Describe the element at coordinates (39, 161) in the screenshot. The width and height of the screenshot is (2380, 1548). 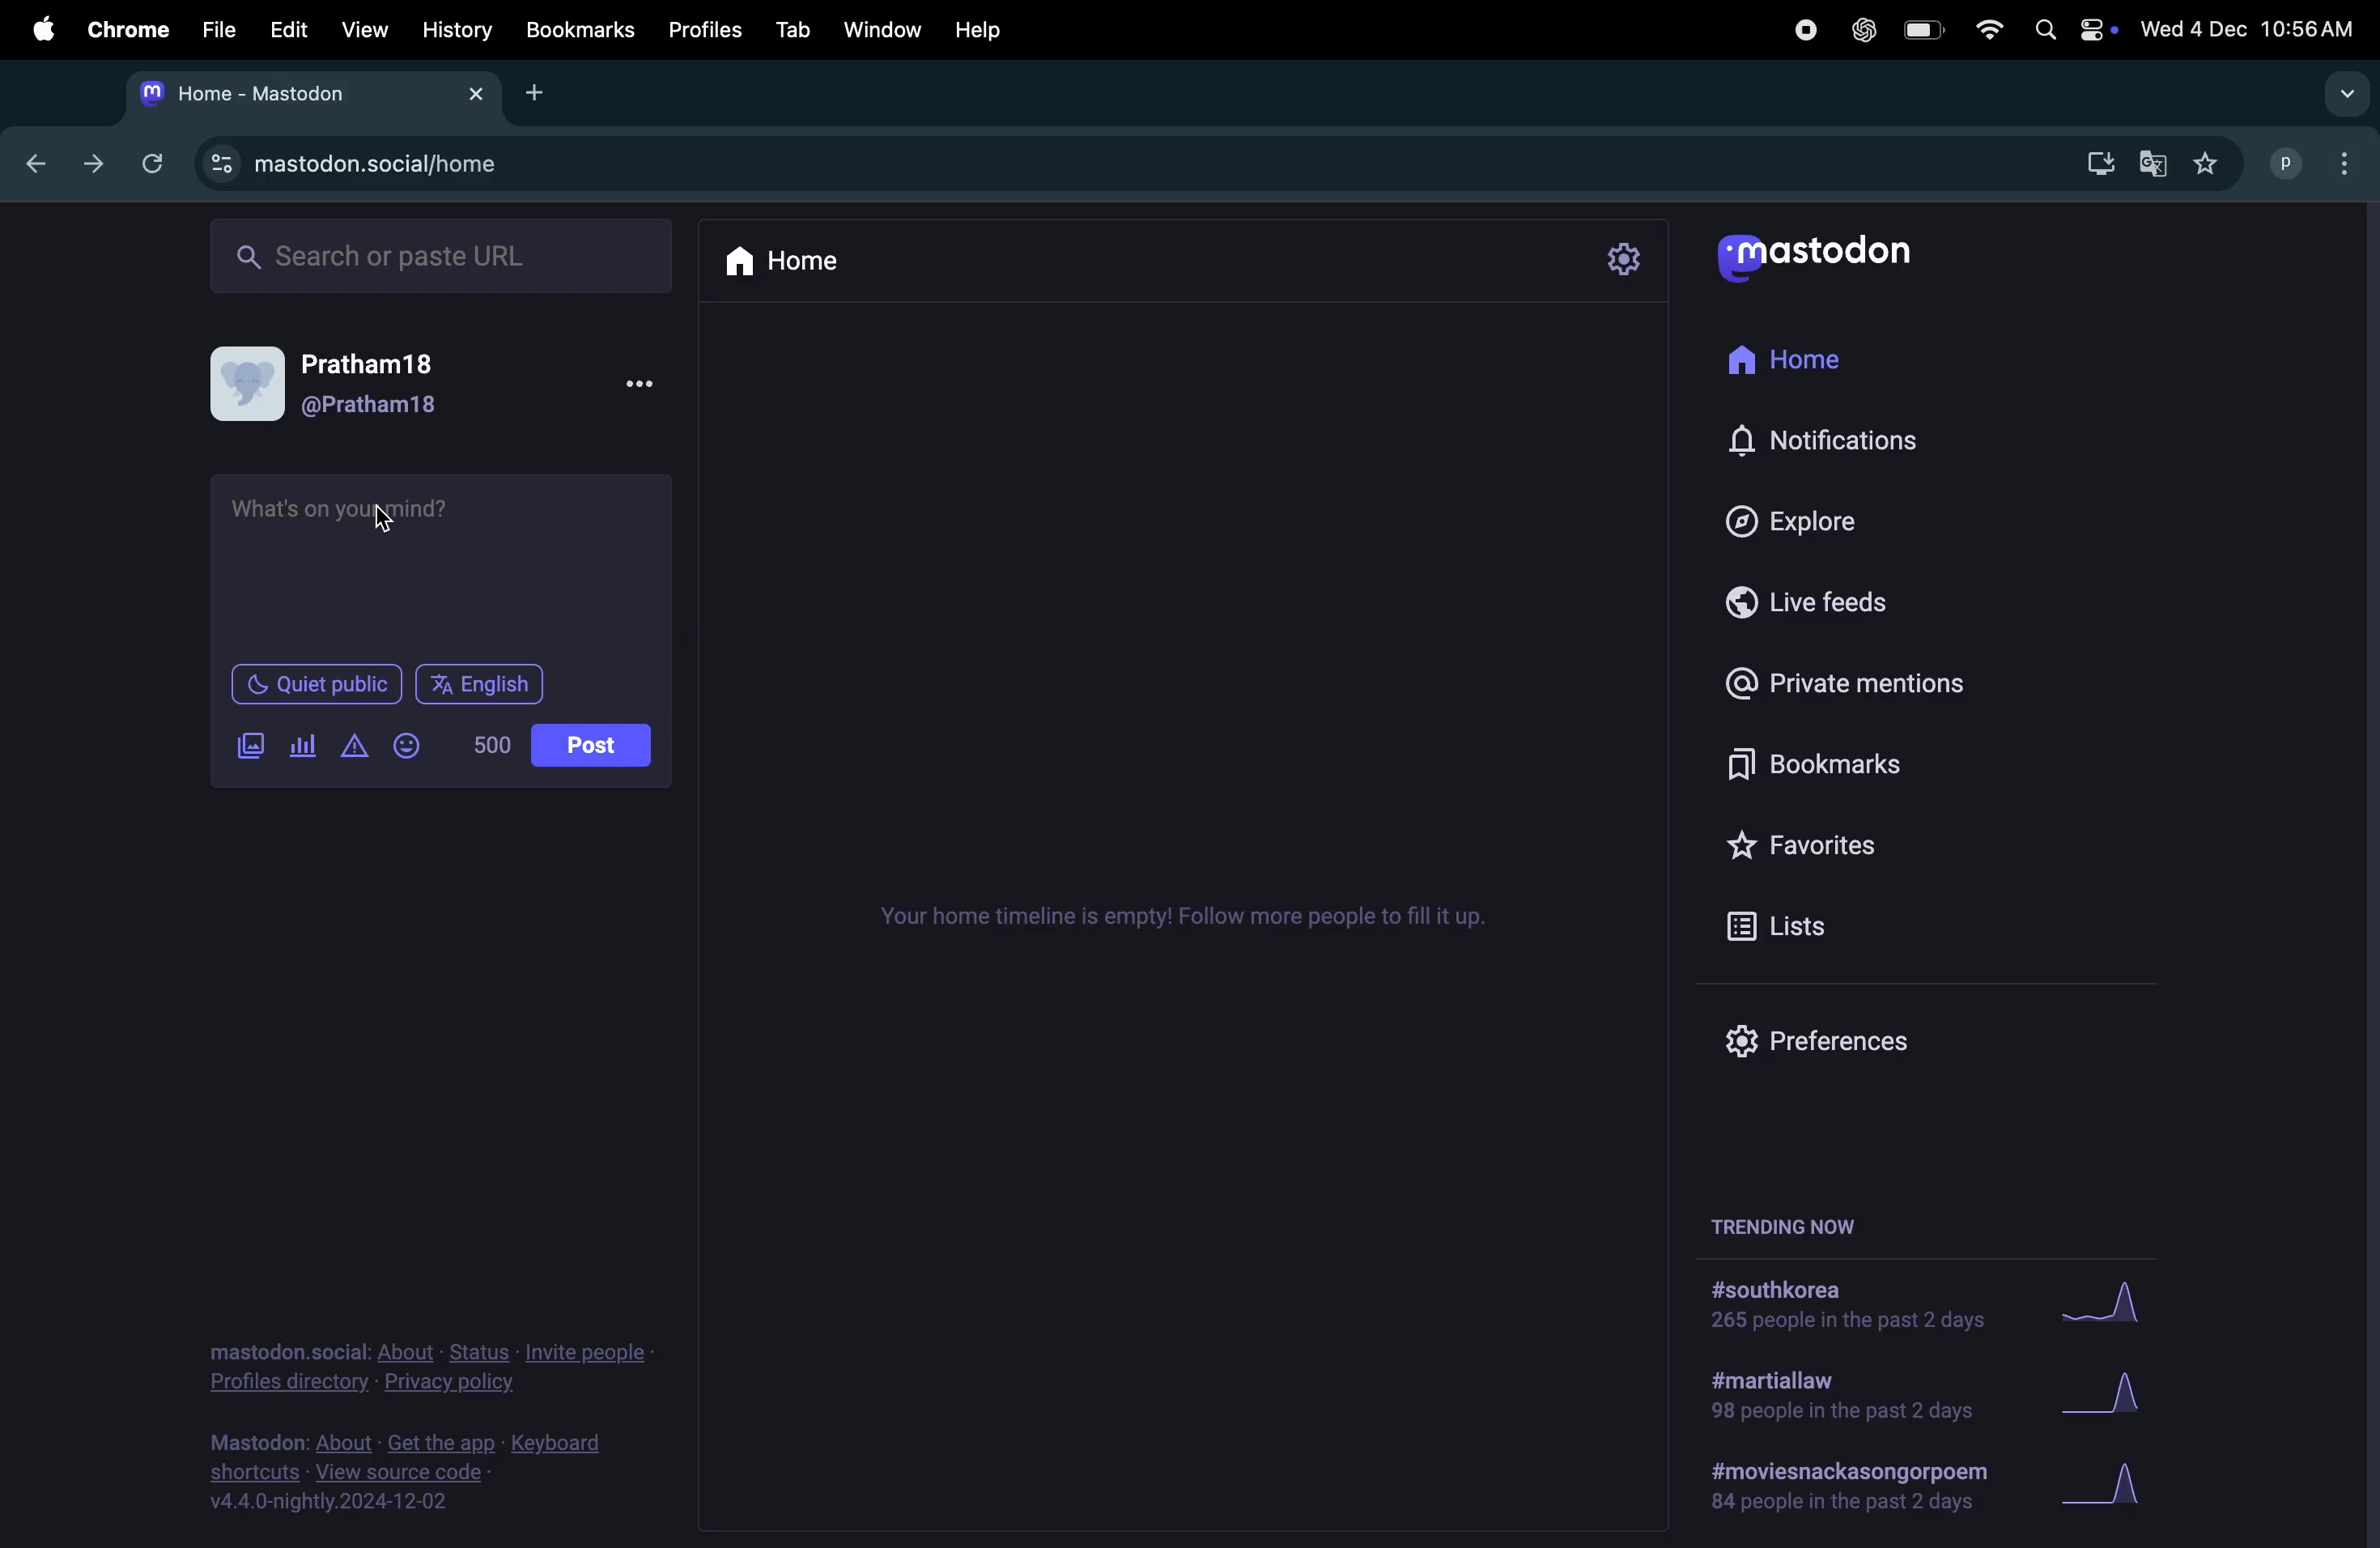
I see `previous tab` at that location.